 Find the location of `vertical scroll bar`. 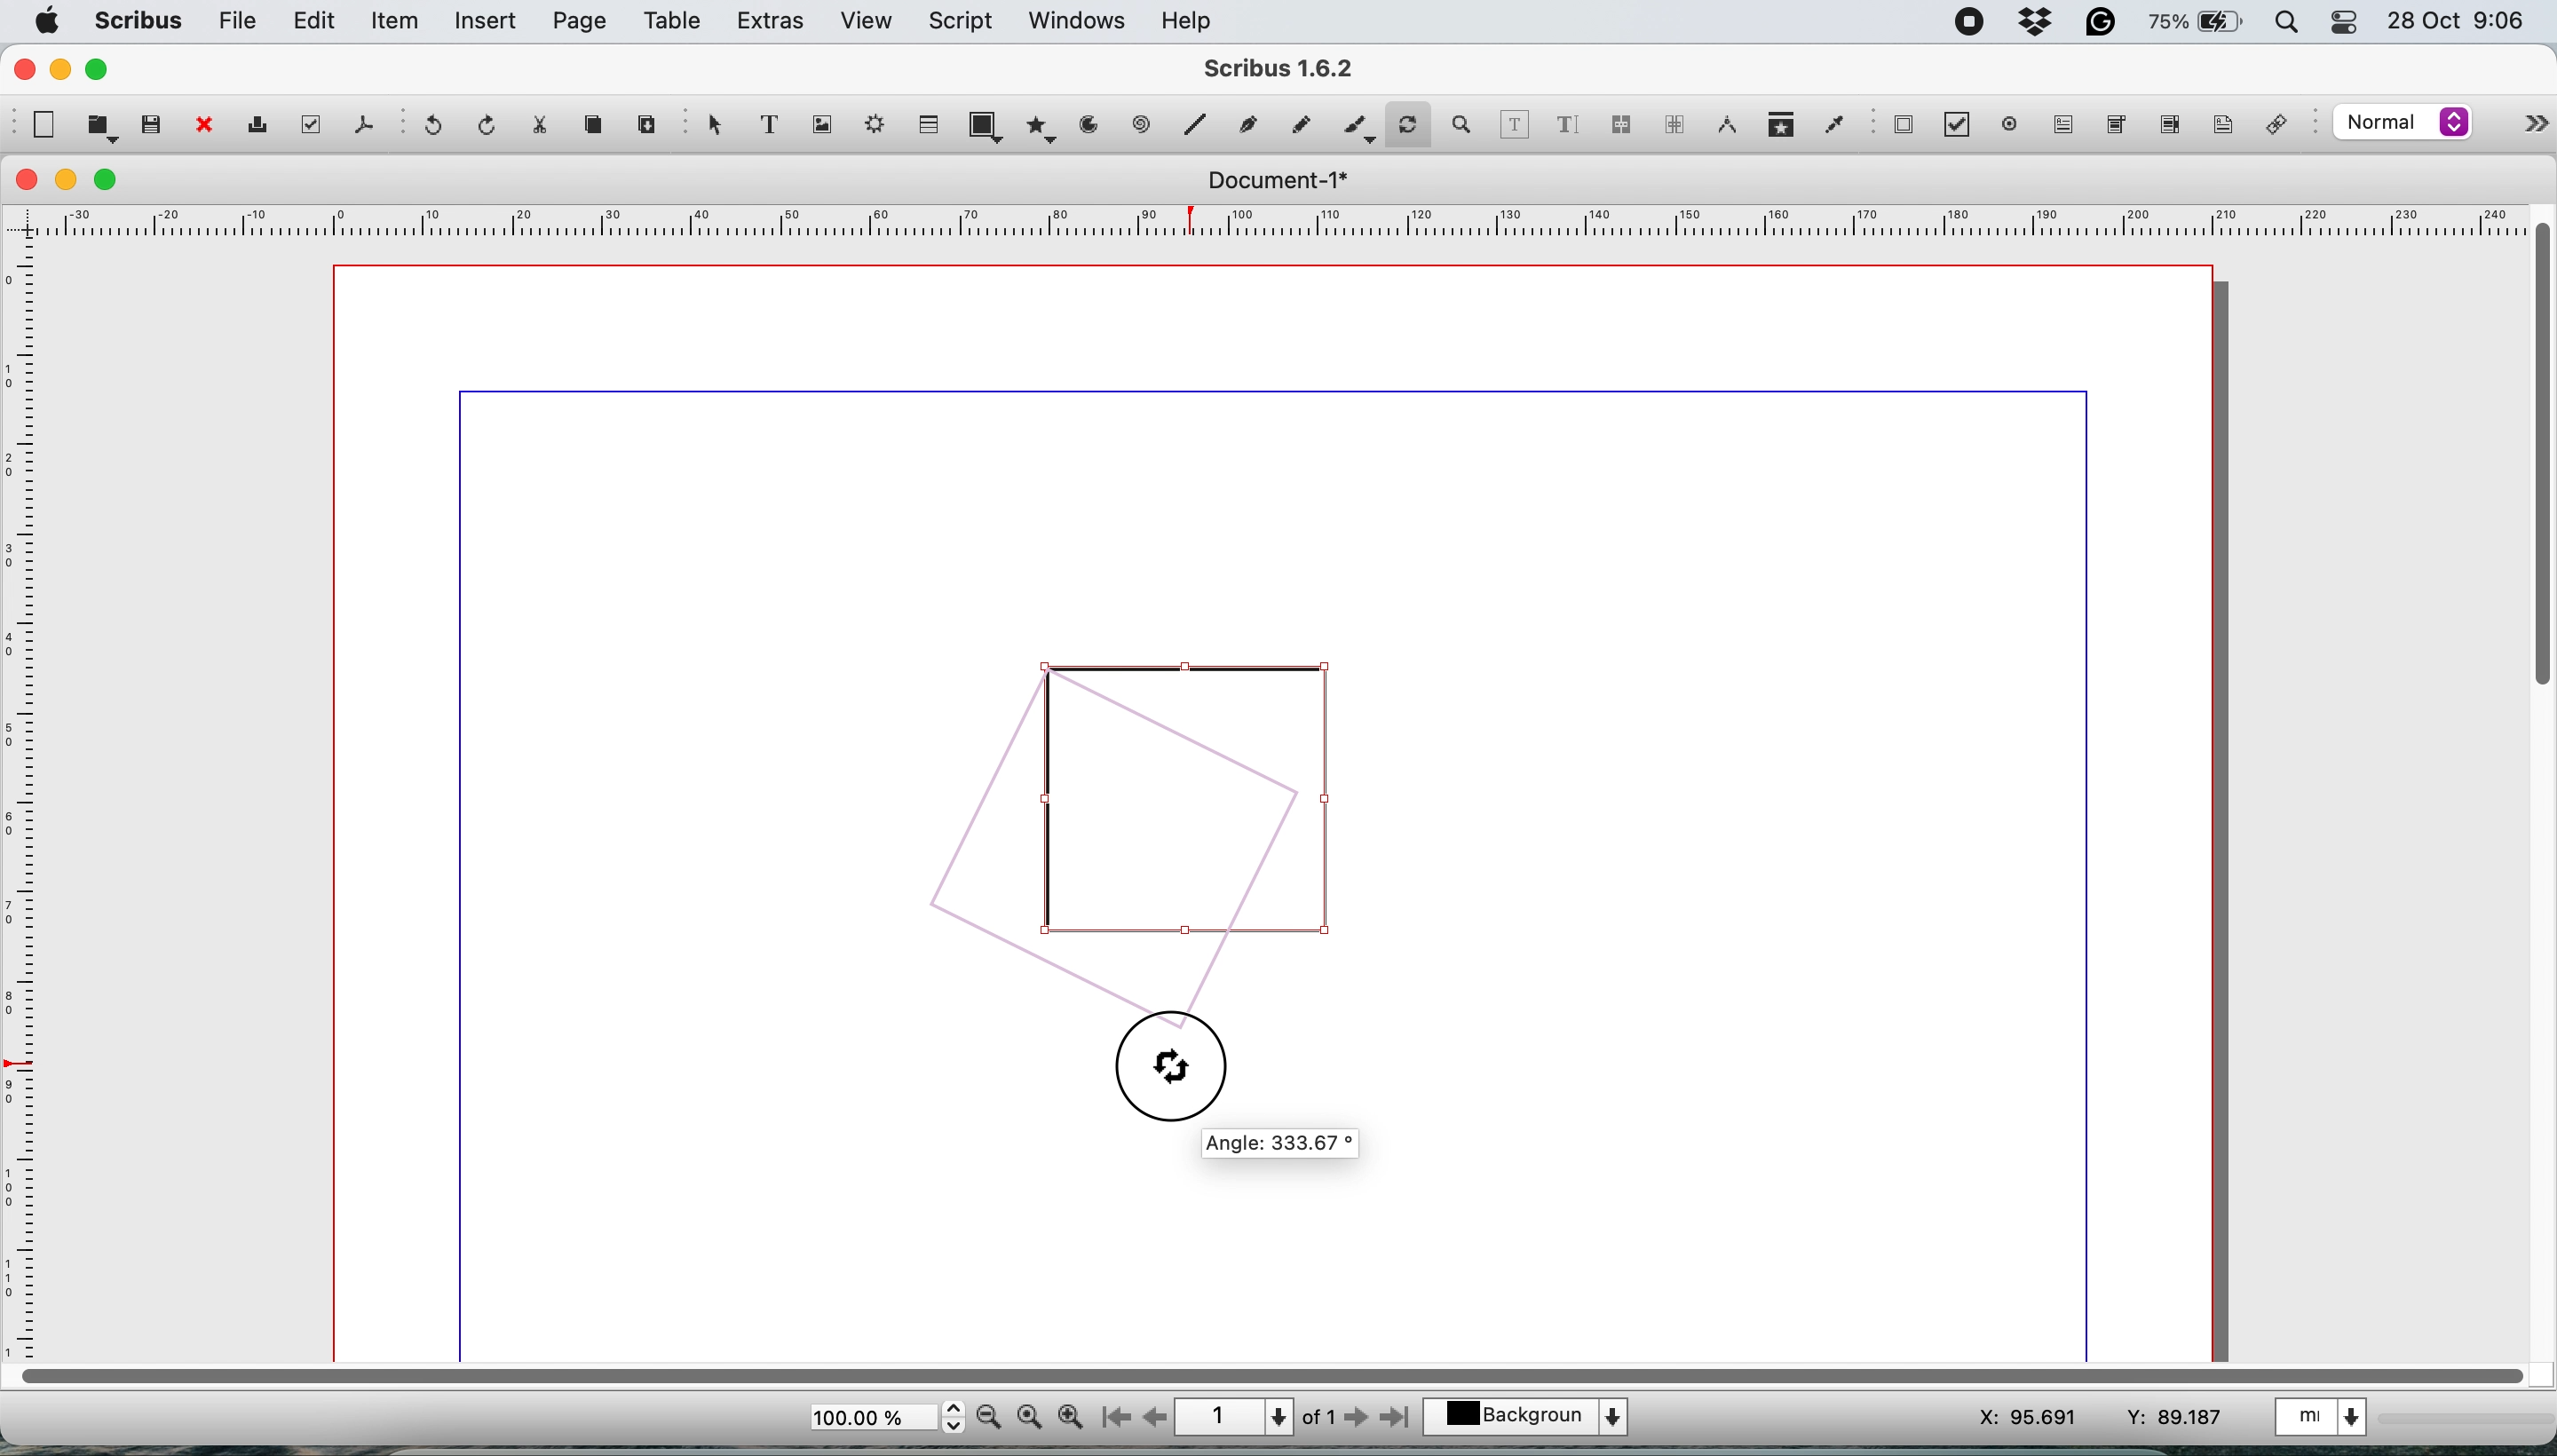

vertical scroll bar is located at coordinates (2535, 458).